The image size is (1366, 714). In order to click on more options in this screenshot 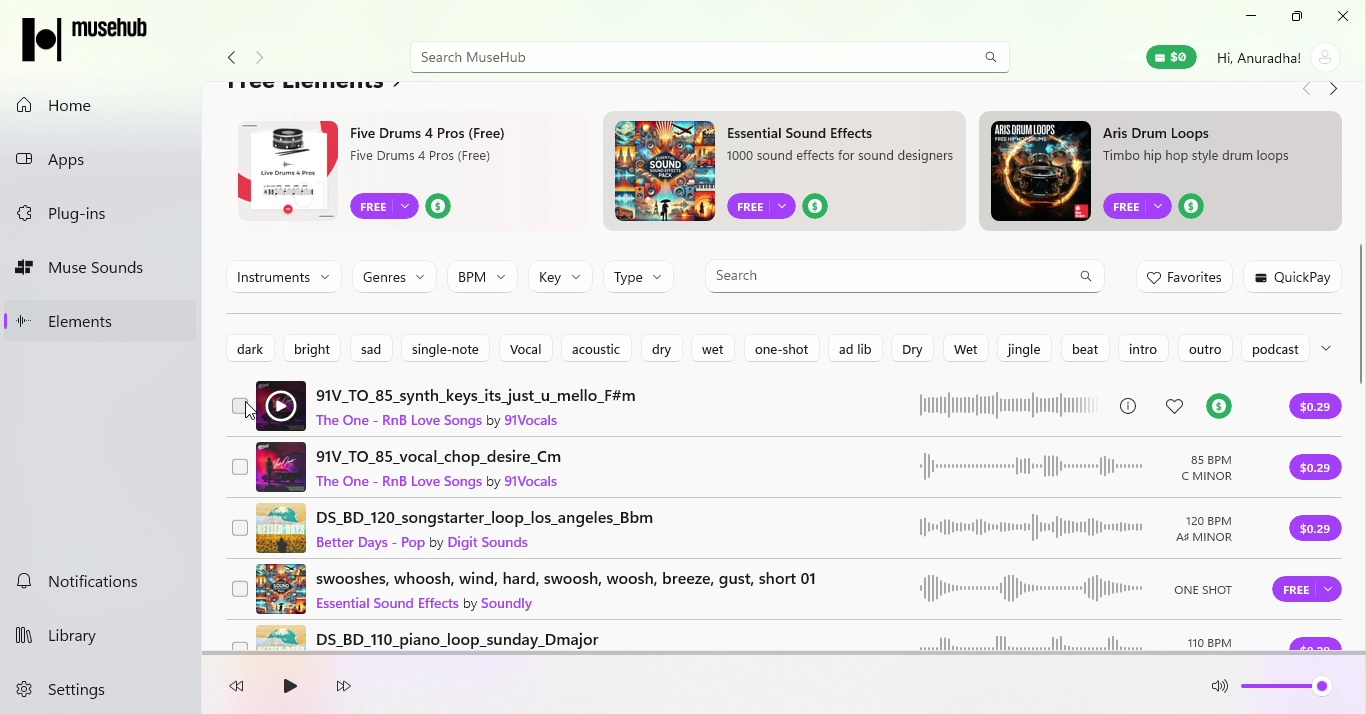, I will do `click(1332, 347)`.